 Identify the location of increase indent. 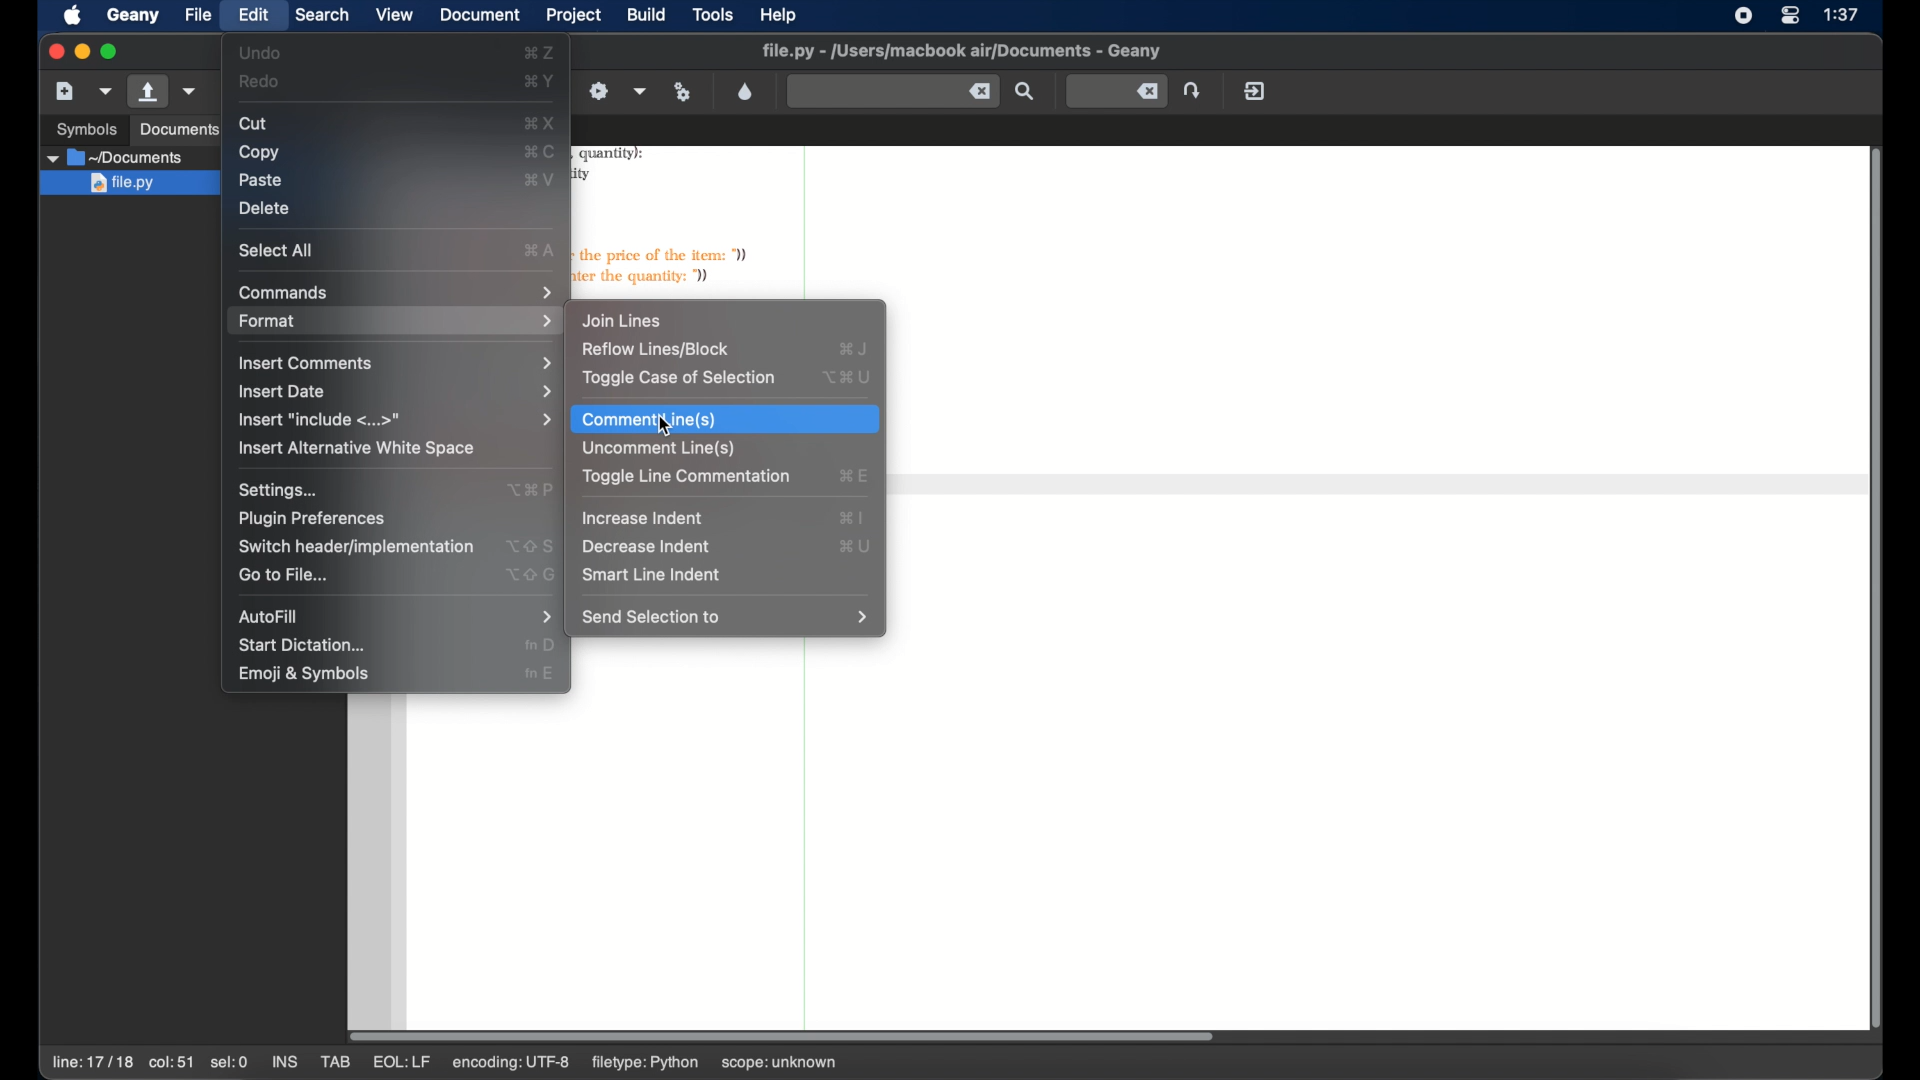
(851, 516).